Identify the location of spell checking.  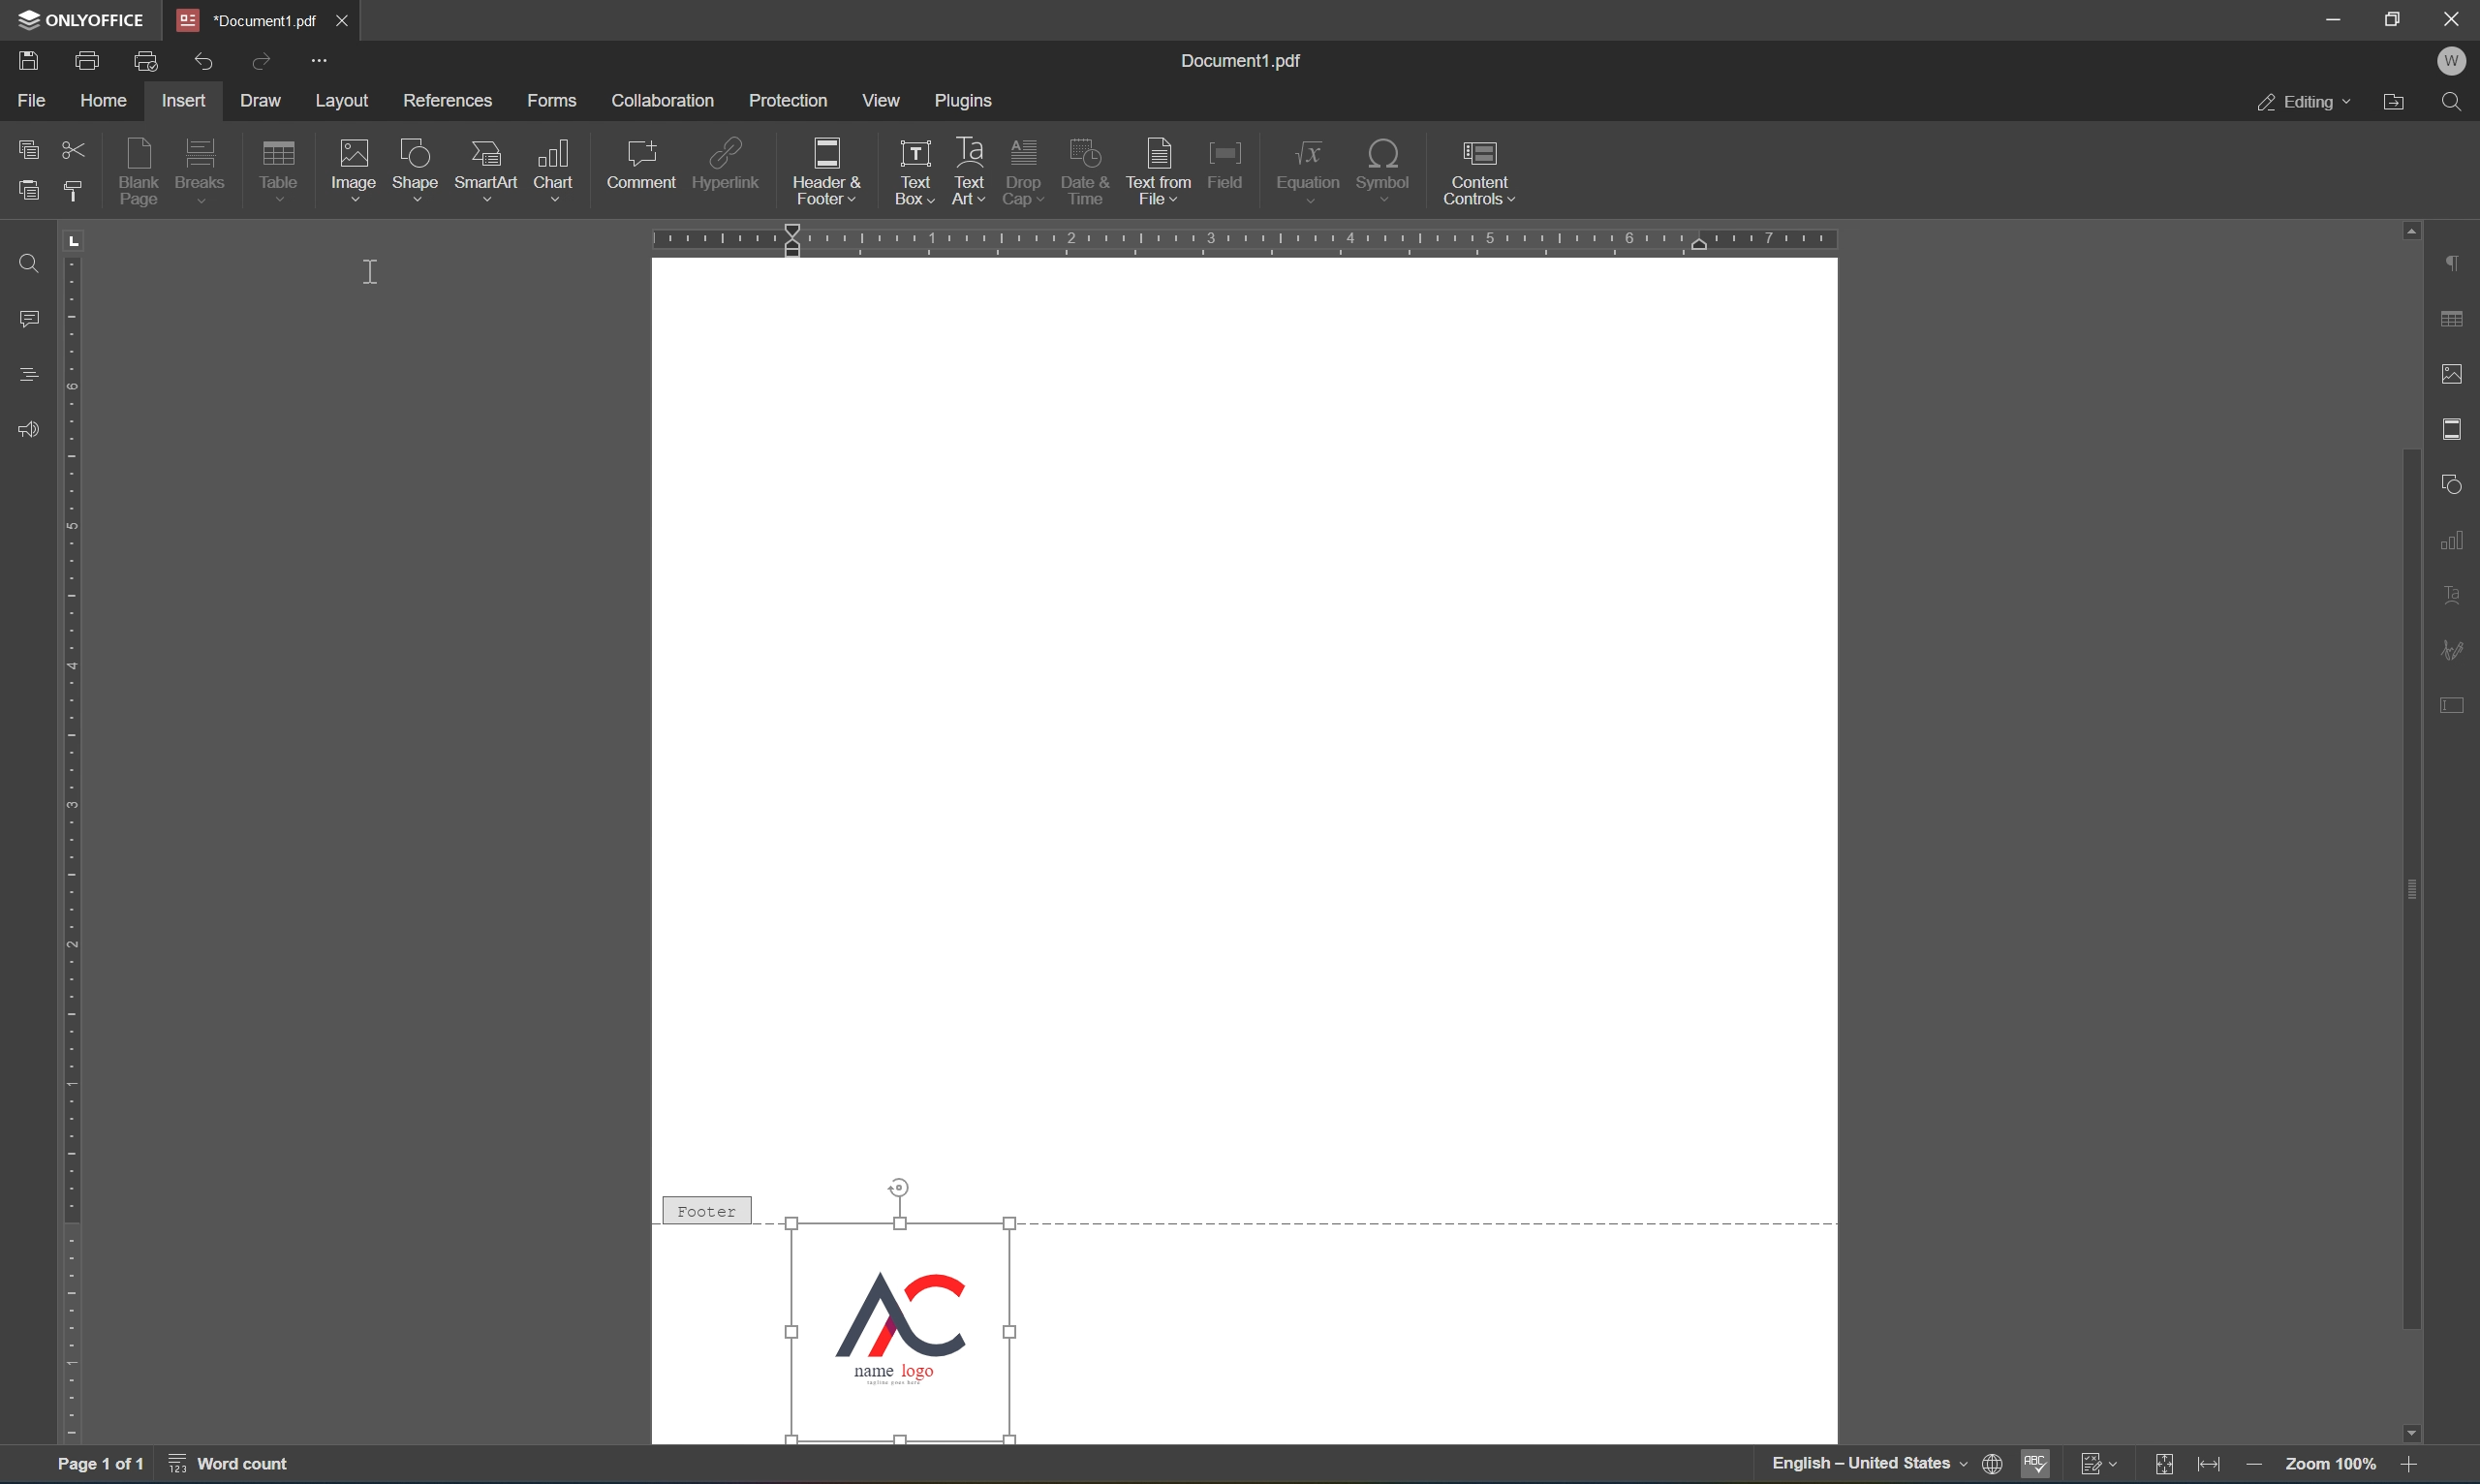
(2035, 1466).